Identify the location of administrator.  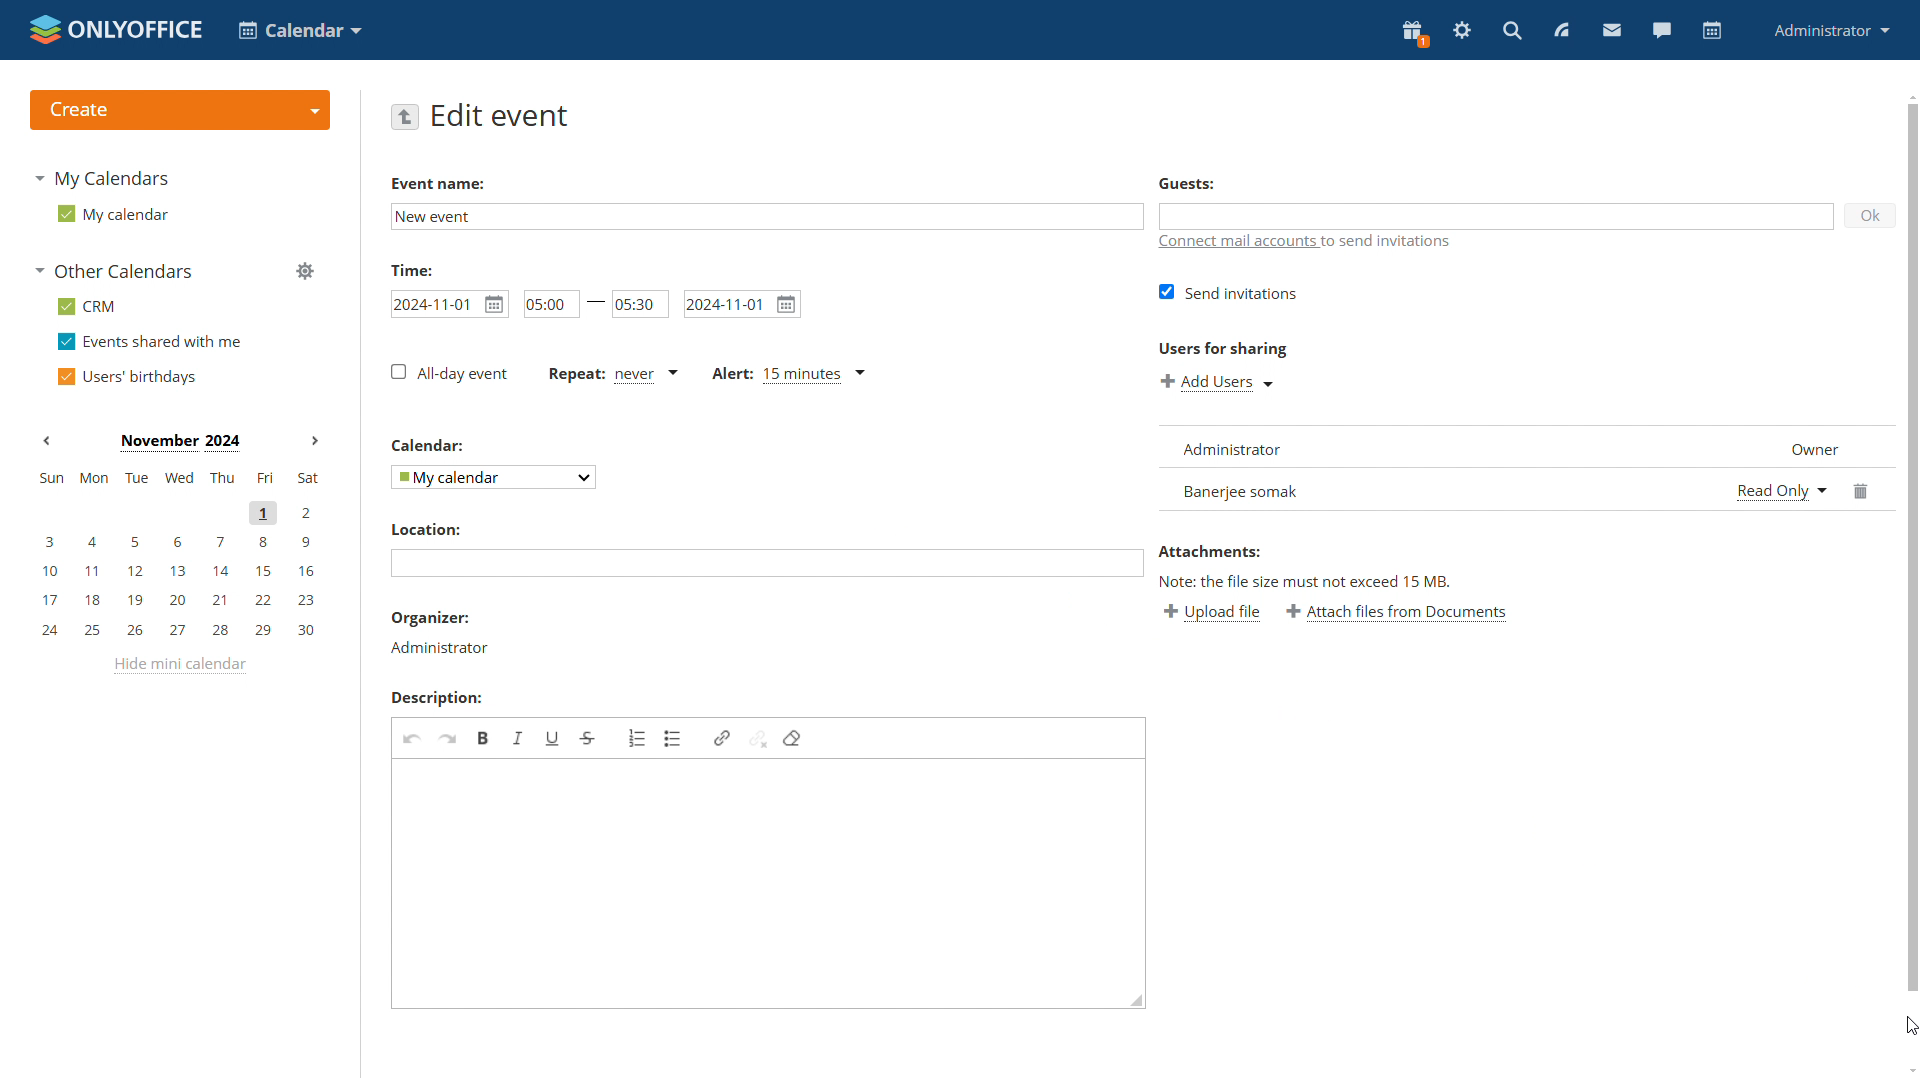
(1829, 32).